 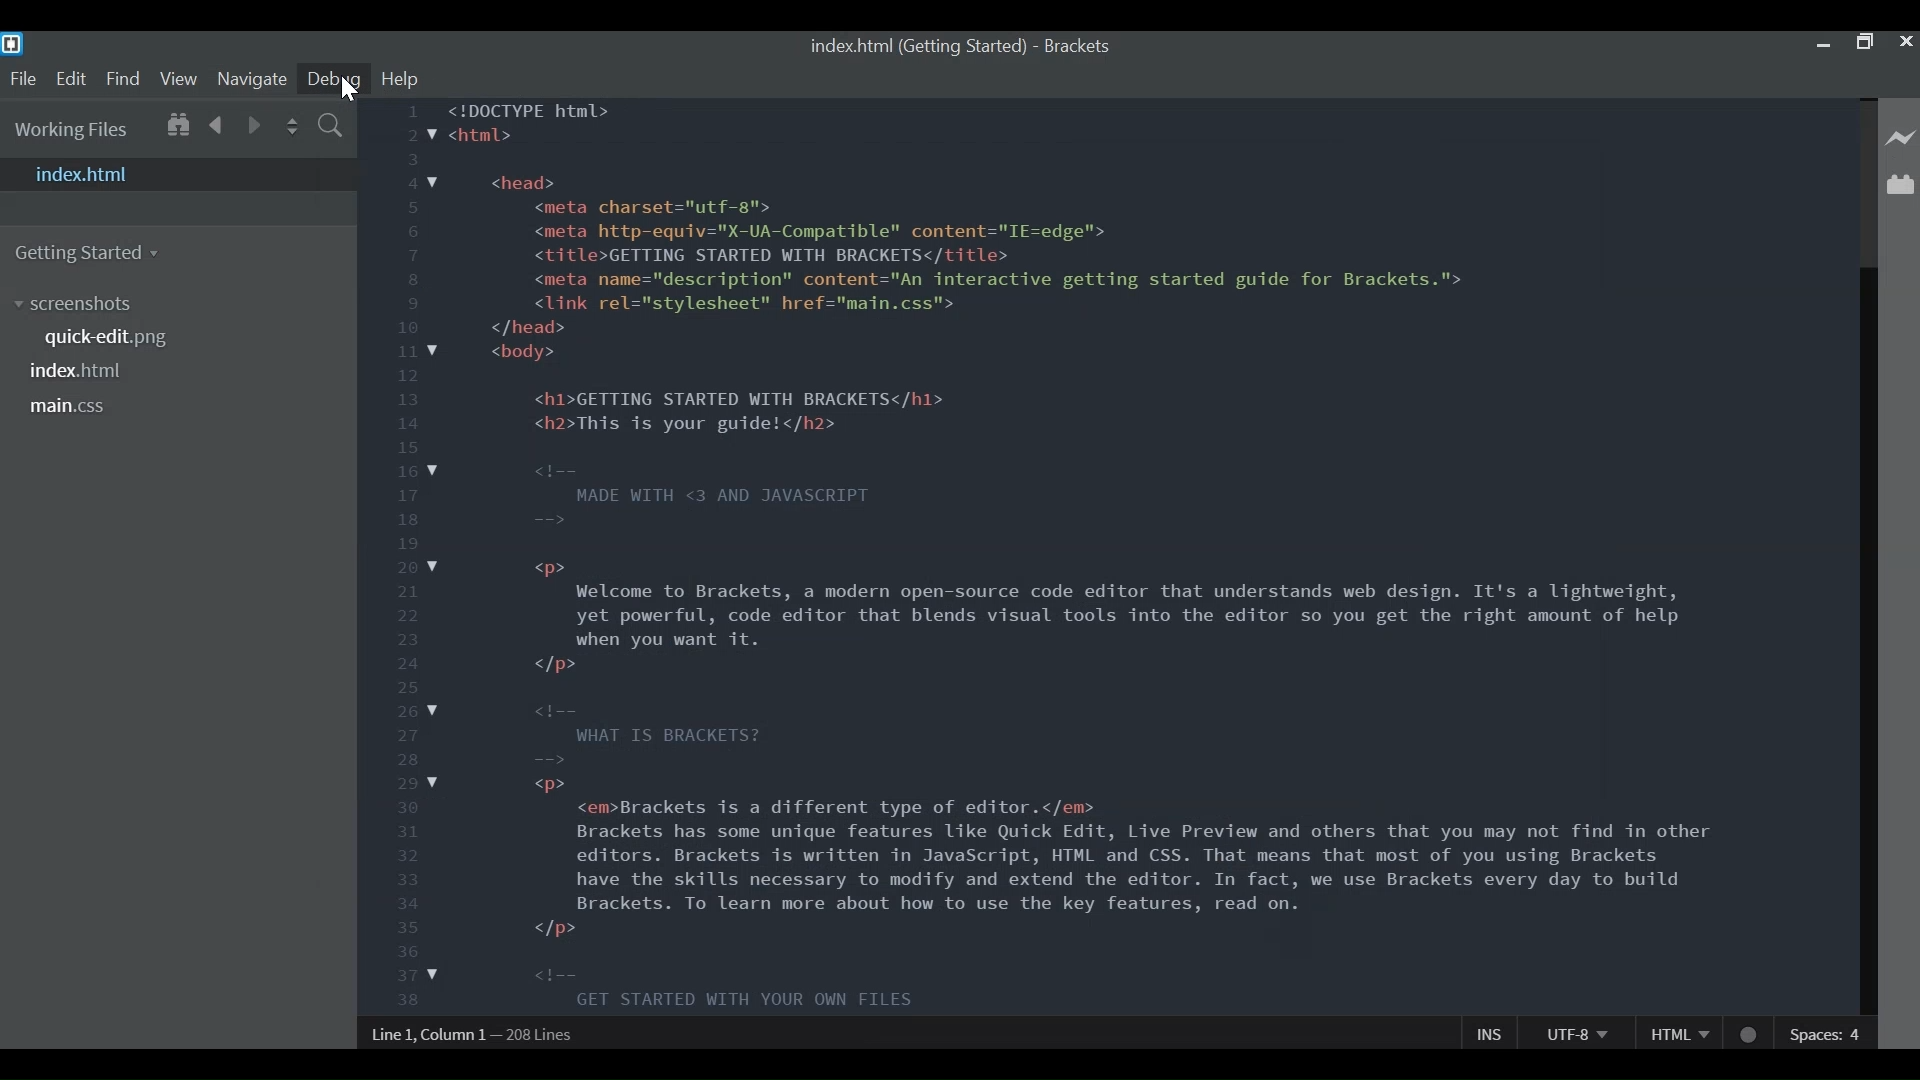 What do you see at coordinates (397, 76) in the screenshot?
I see `Help` at bounding box center [397, 76].